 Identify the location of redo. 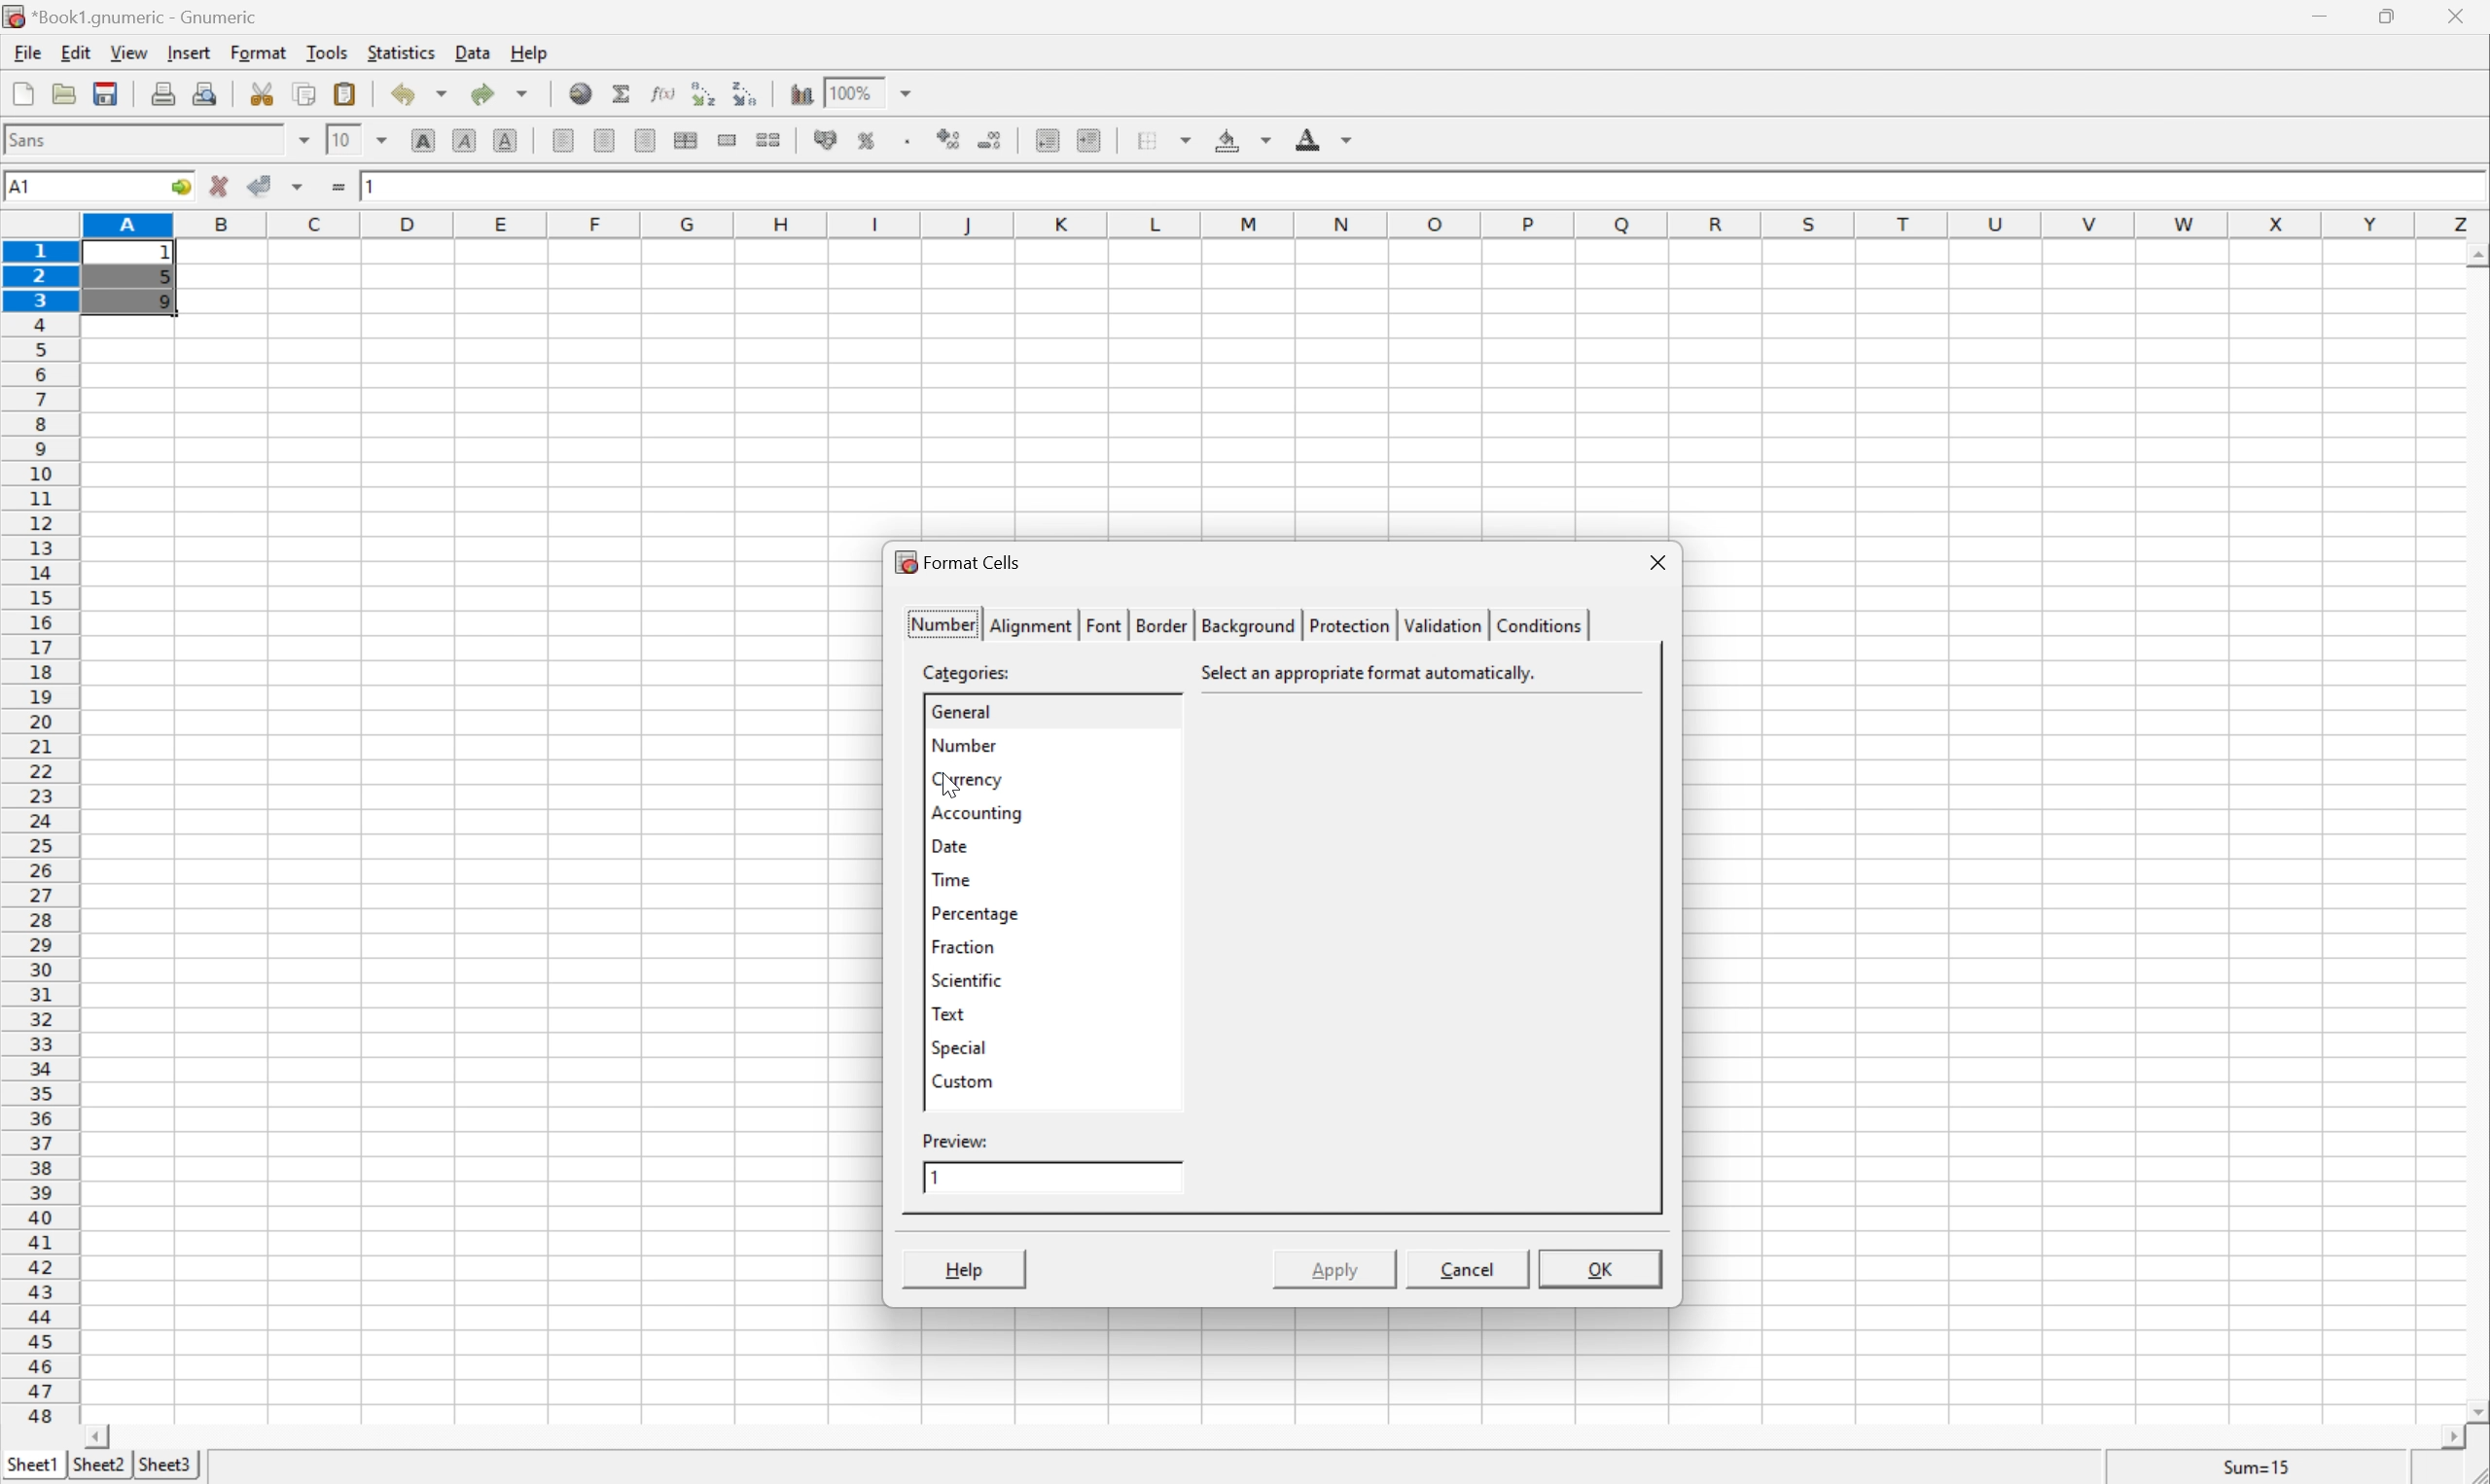
(500, 93).